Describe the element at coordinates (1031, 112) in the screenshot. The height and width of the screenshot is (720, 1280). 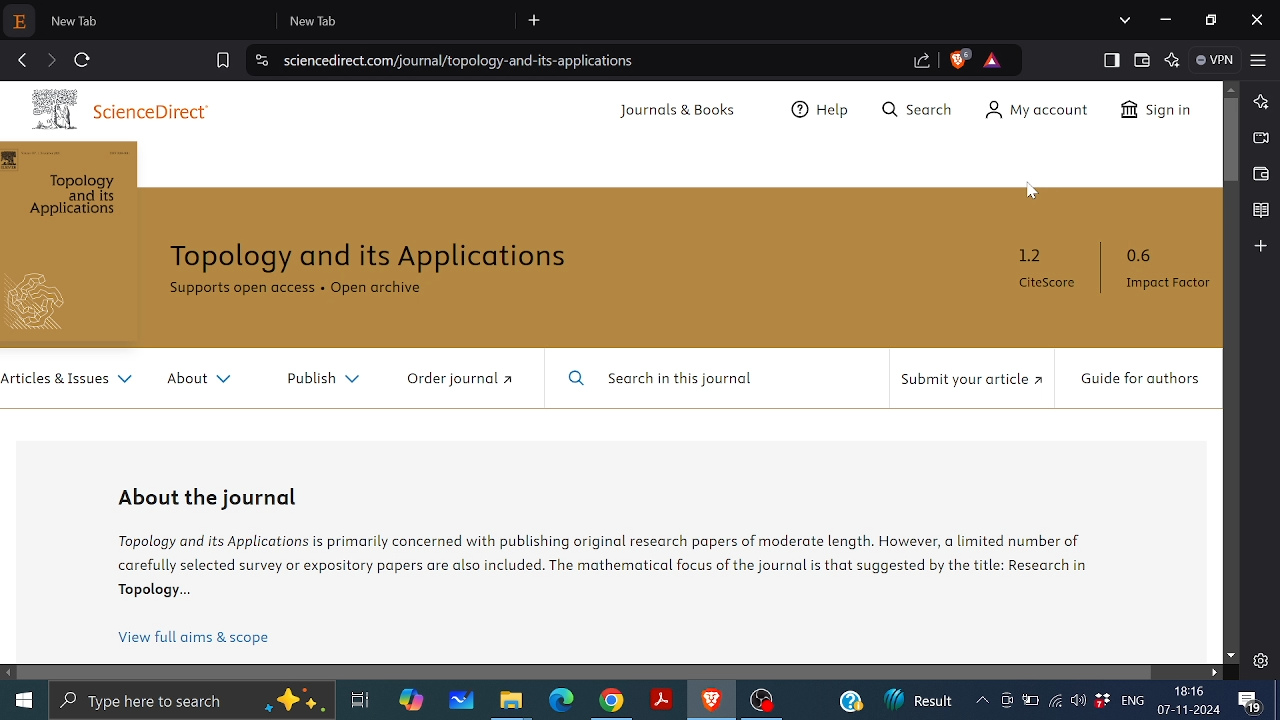
I see `My Account` at that location.